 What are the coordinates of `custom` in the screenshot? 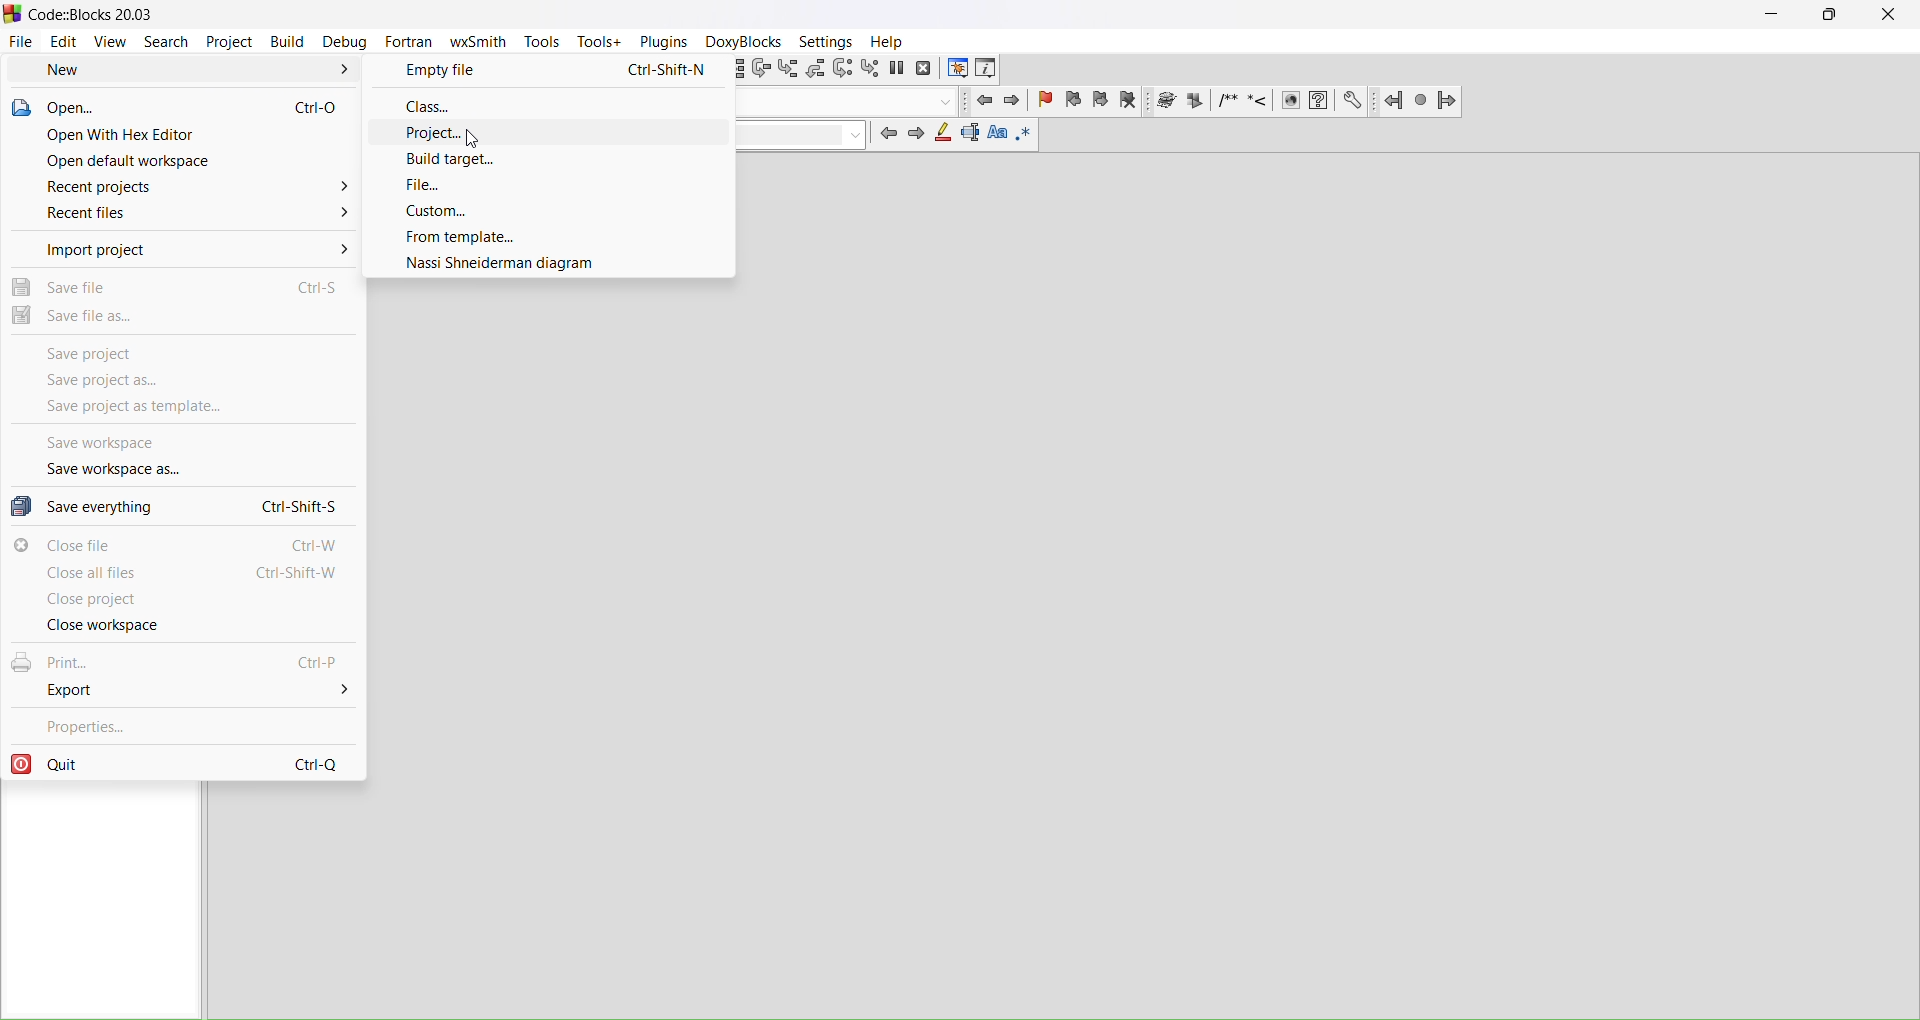 It's located at (548, 210).